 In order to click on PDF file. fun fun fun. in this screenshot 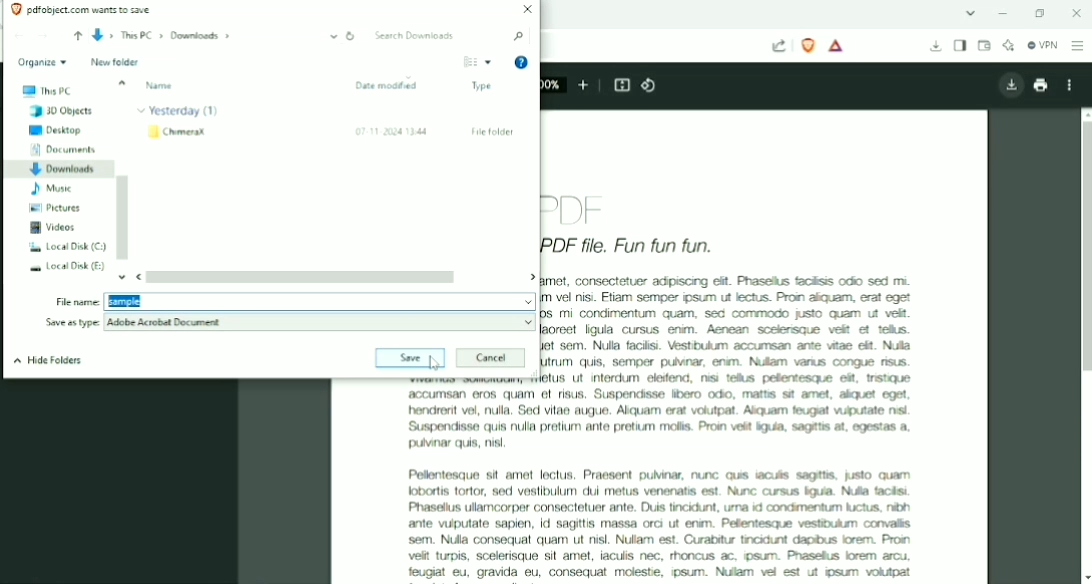, I will do `click(636, 245)`.